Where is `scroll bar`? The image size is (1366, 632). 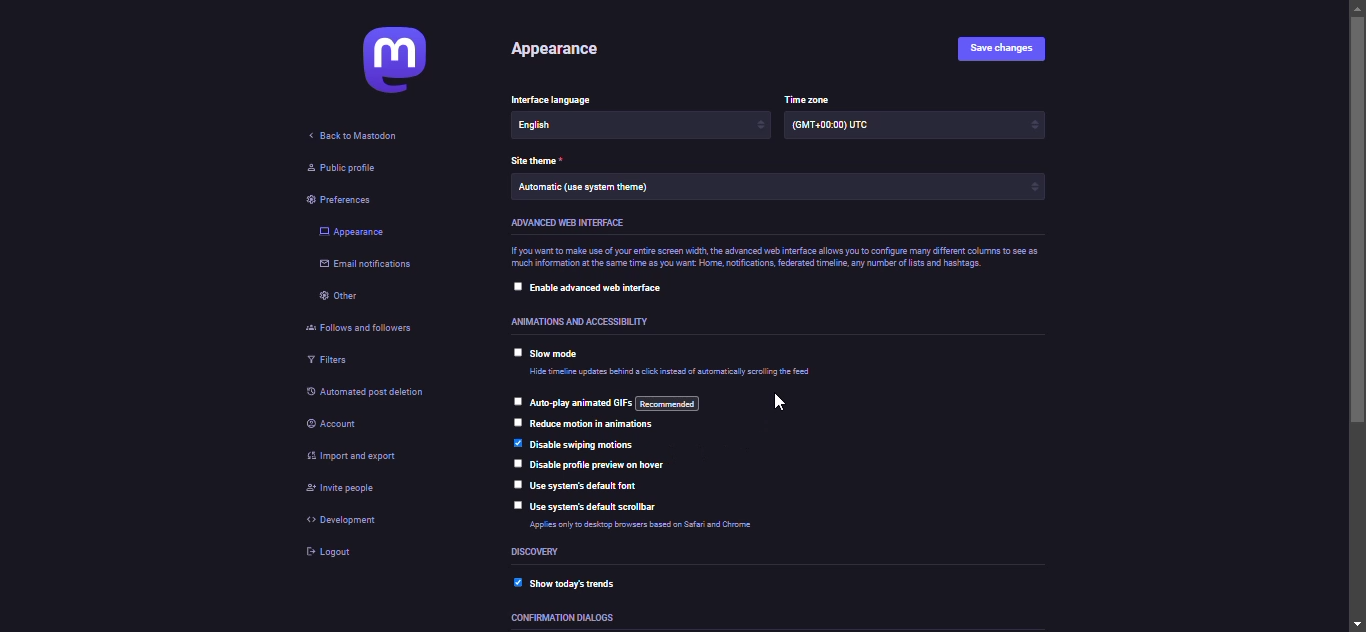
scroll bar is located at coordinates (1358, 317).